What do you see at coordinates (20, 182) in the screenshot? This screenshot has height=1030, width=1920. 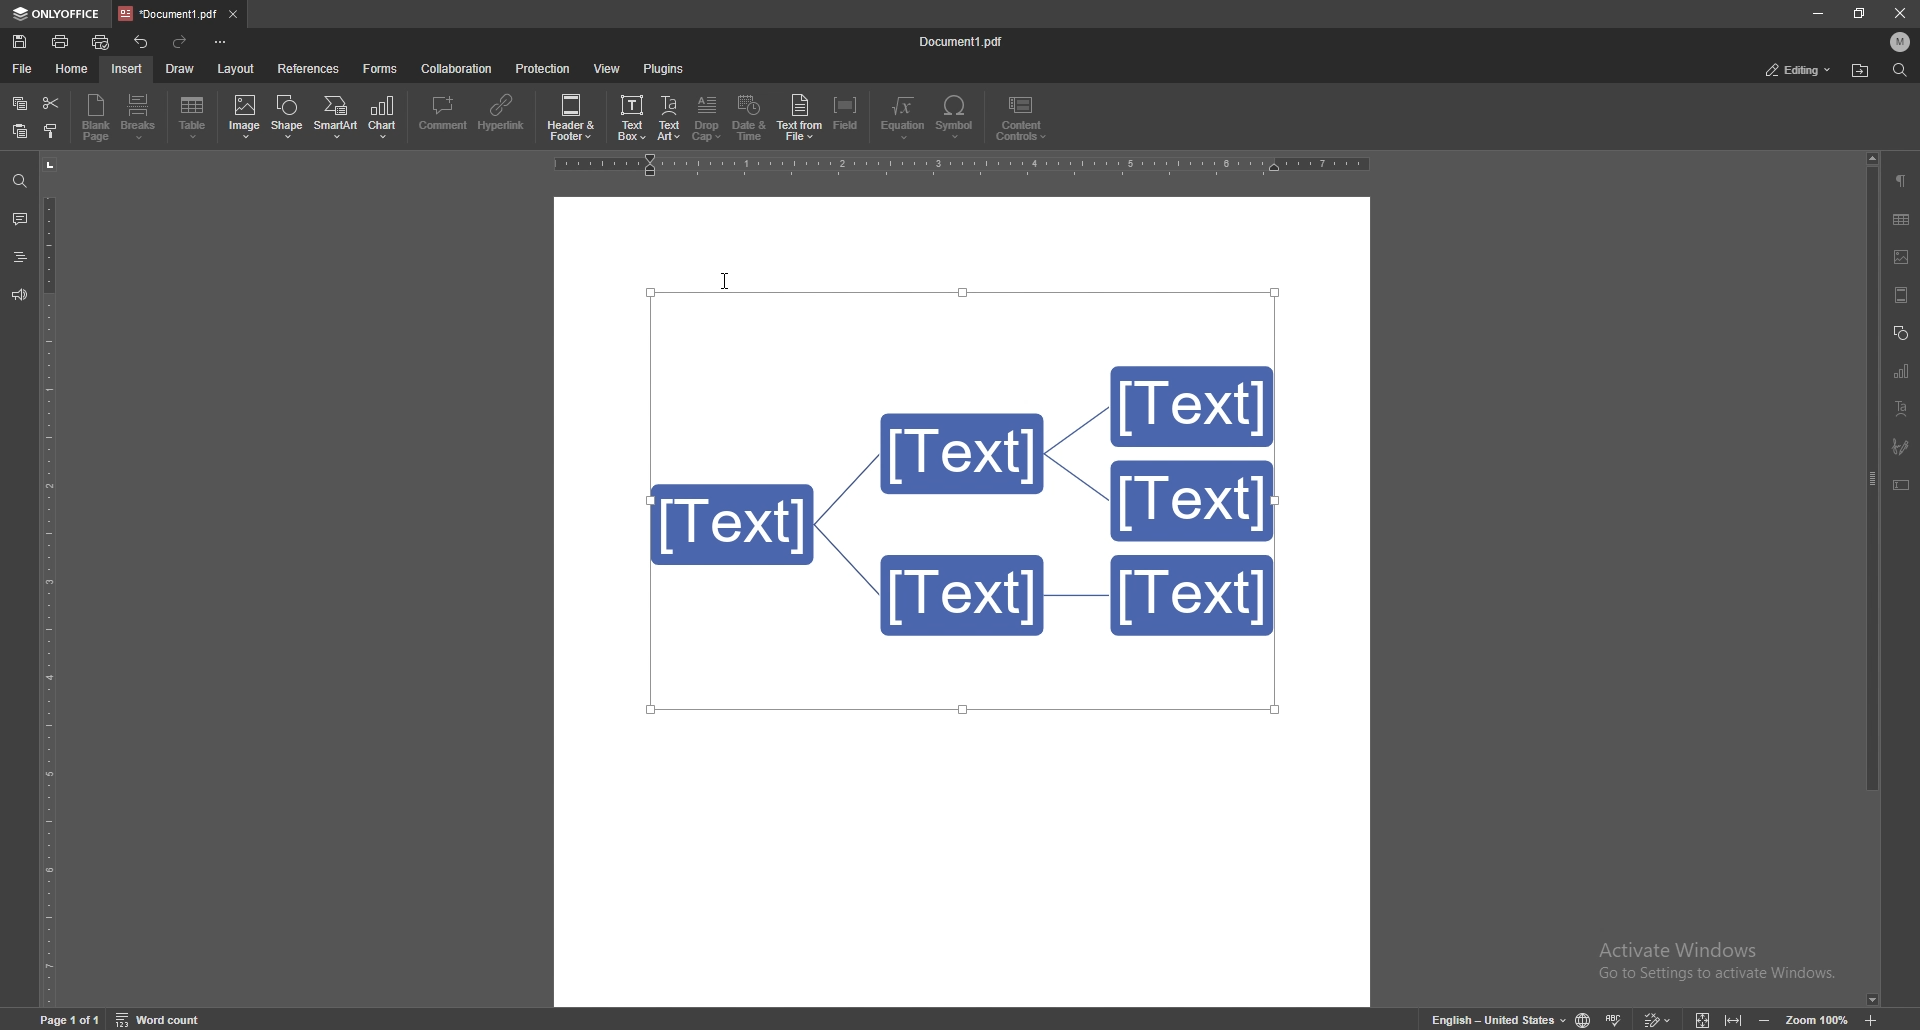 I see `find` at bounding box center [20, 182].